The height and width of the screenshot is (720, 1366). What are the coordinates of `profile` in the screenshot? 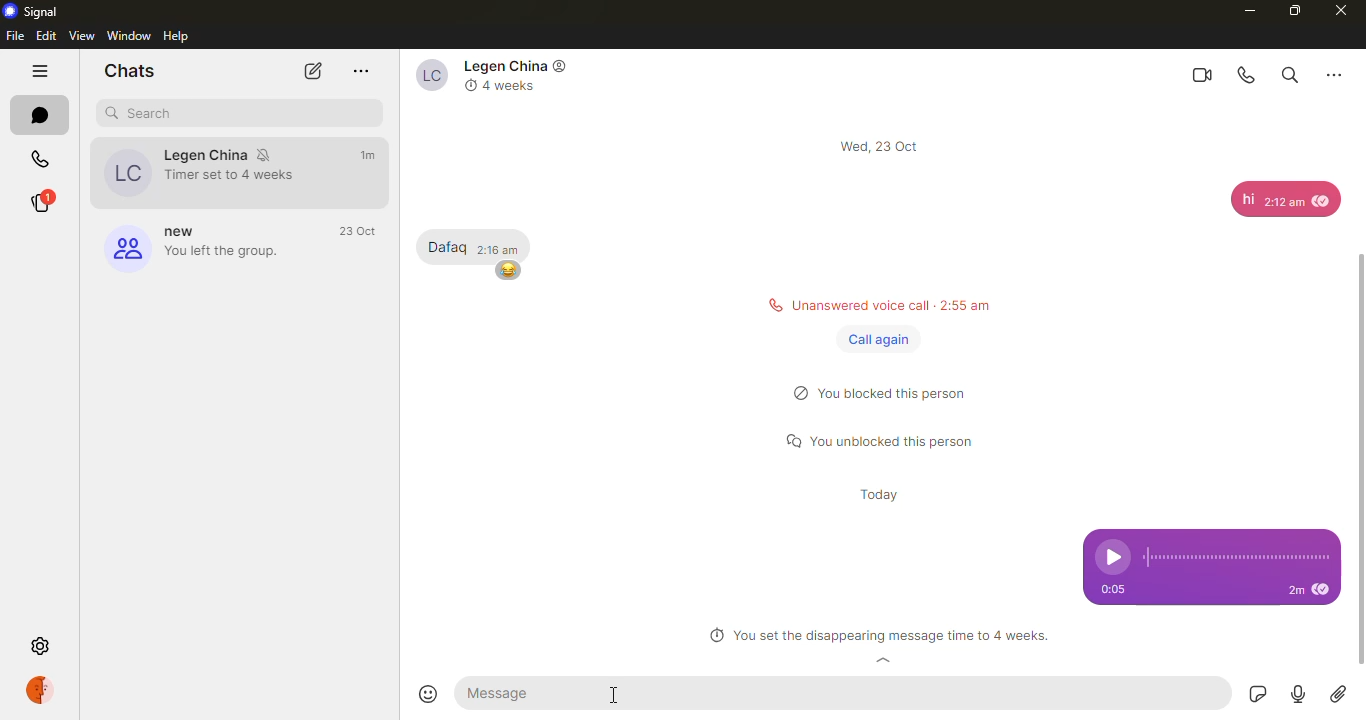 It's located at (44, 690).